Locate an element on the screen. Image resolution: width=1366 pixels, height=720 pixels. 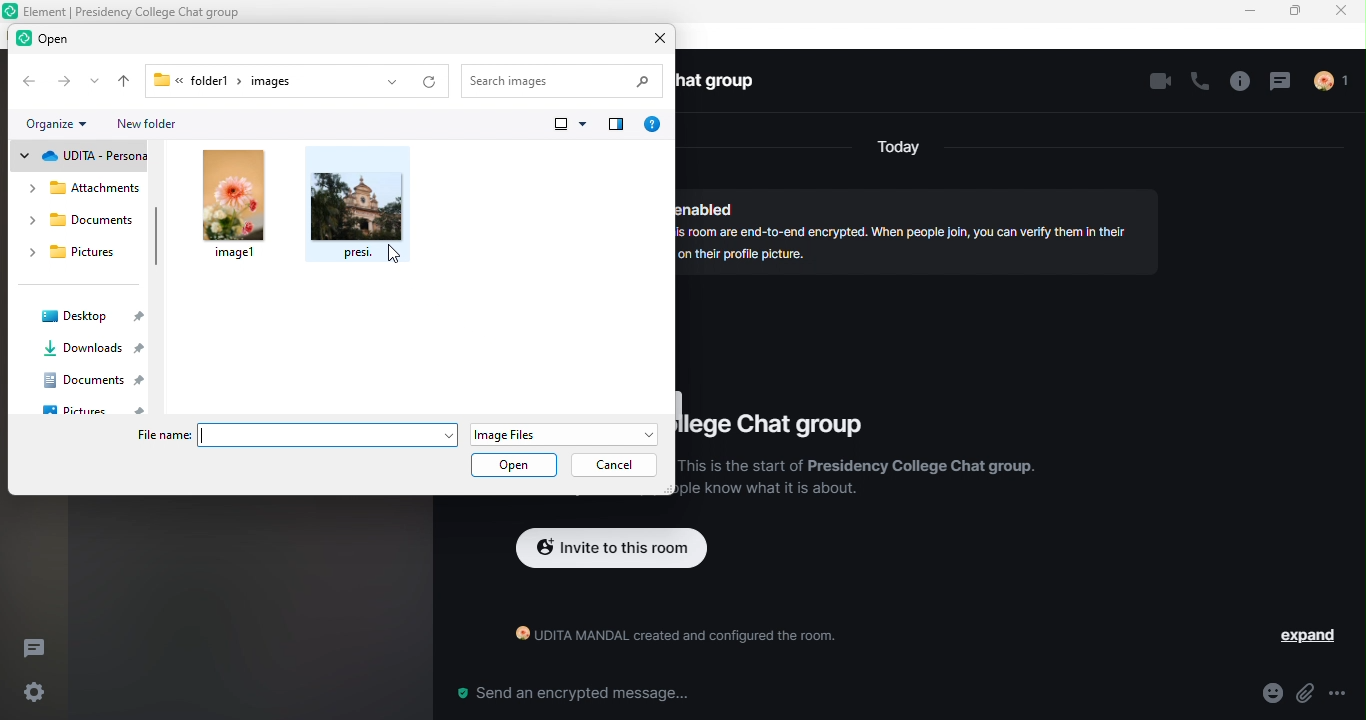
pictures is located at coordinates (78, 255).